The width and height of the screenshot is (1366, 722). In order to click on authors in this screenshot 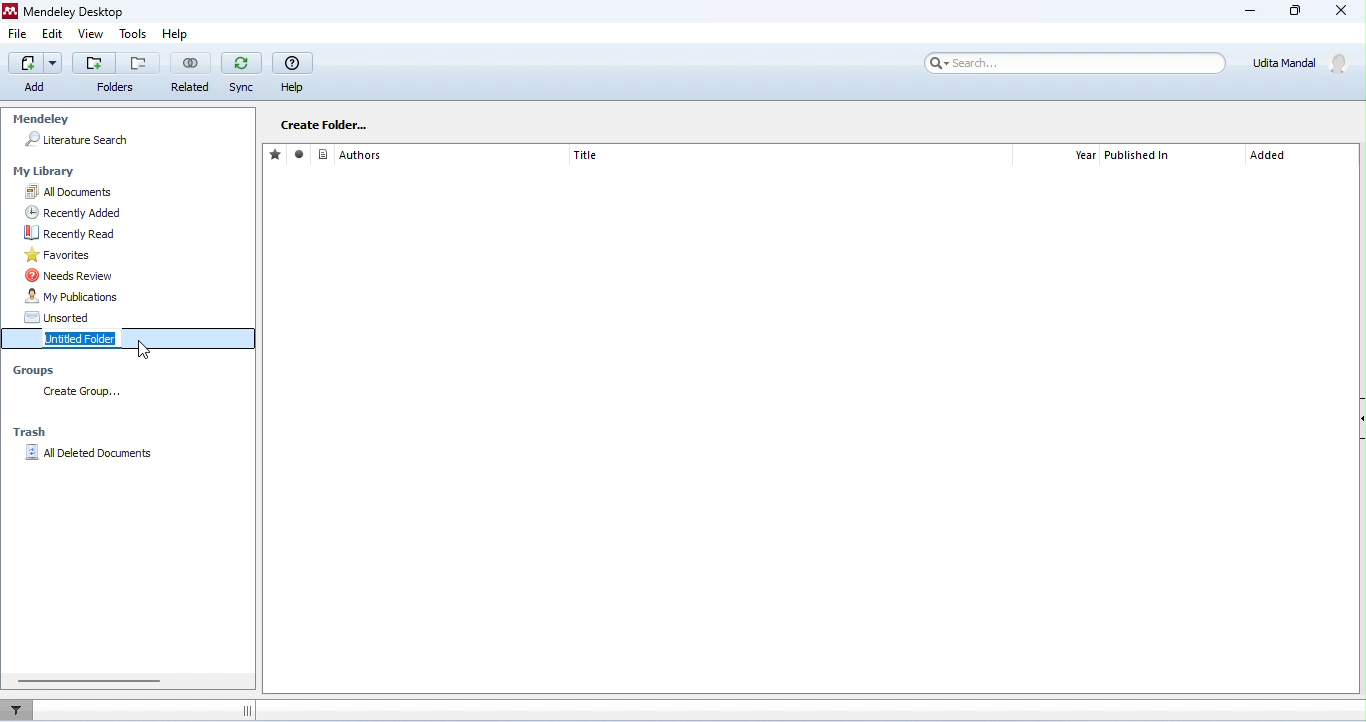, I will do `click(351, 154)`.